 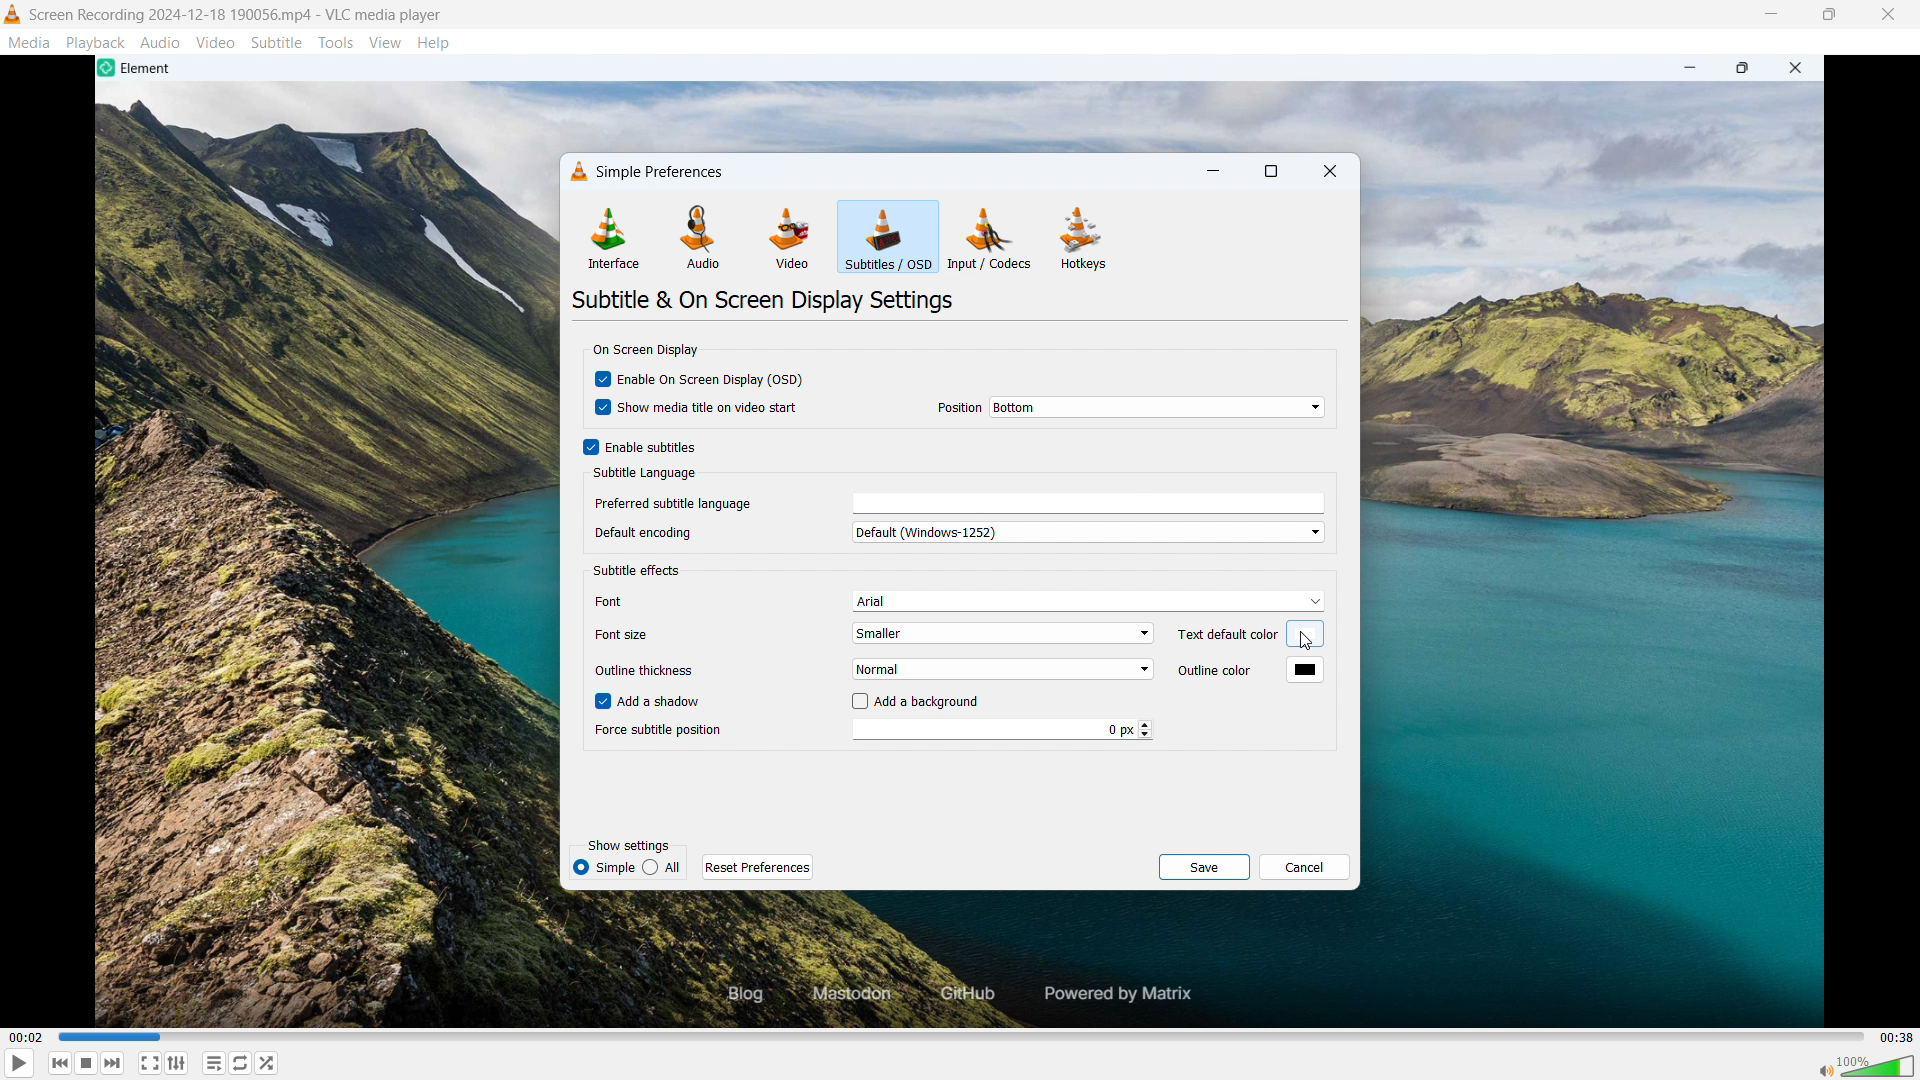 What do you see at coordinates (766, 301) in the screenshot?
I see `Subtitle an on screen display settings ` at bounding box center [766, 301].